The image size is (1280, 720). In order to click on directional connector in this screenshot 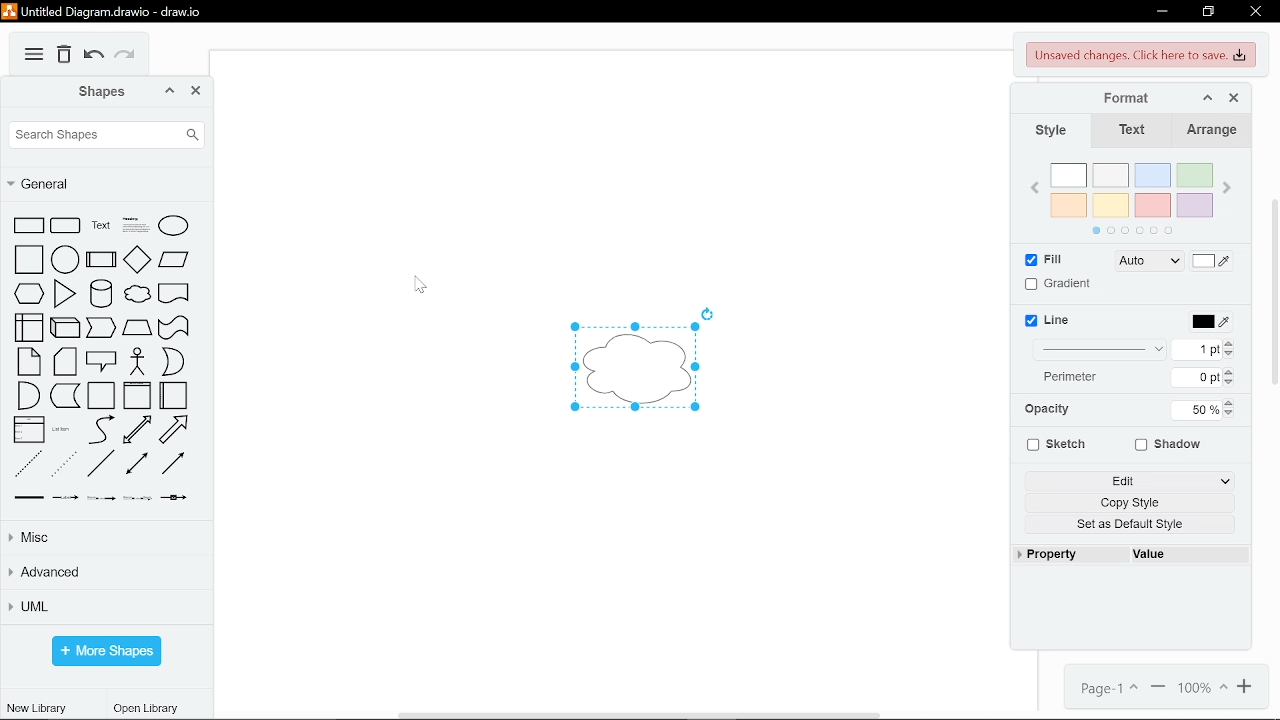, I will do `click(172, 463)`.